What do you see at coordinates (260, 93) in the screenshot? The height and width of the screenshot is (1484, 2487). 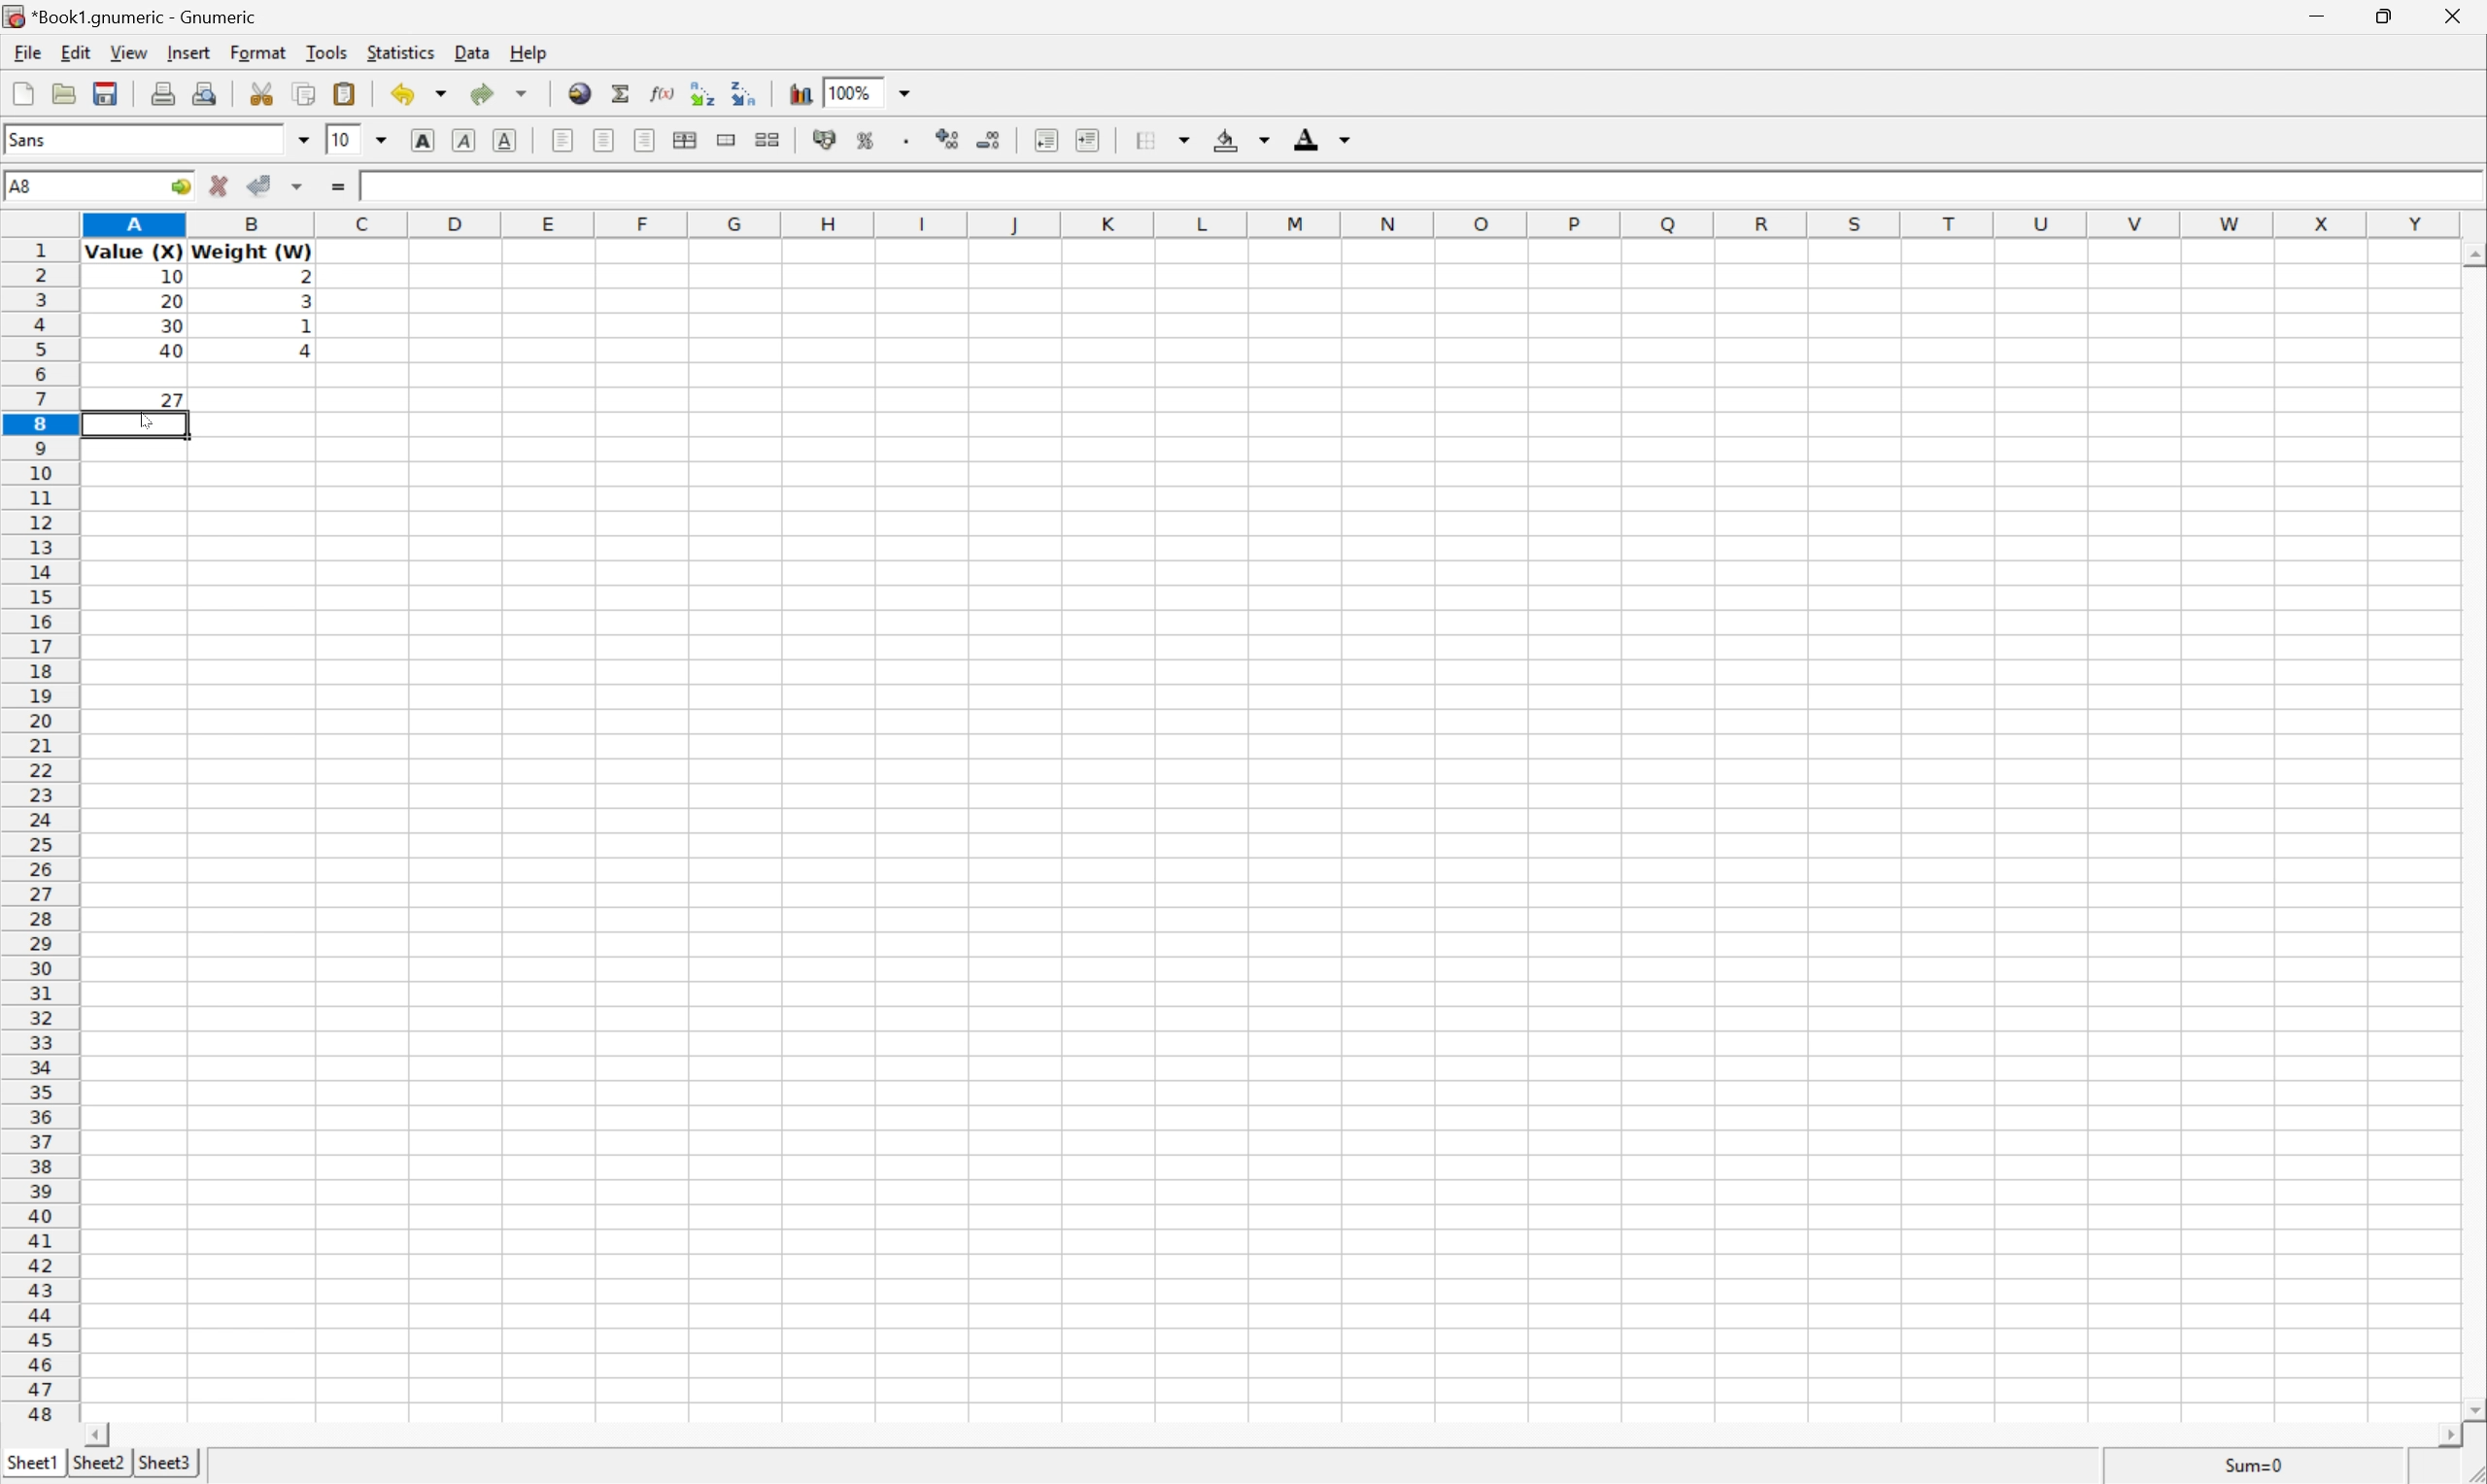 I see `Cut selection` at bounding box center [260, 93].